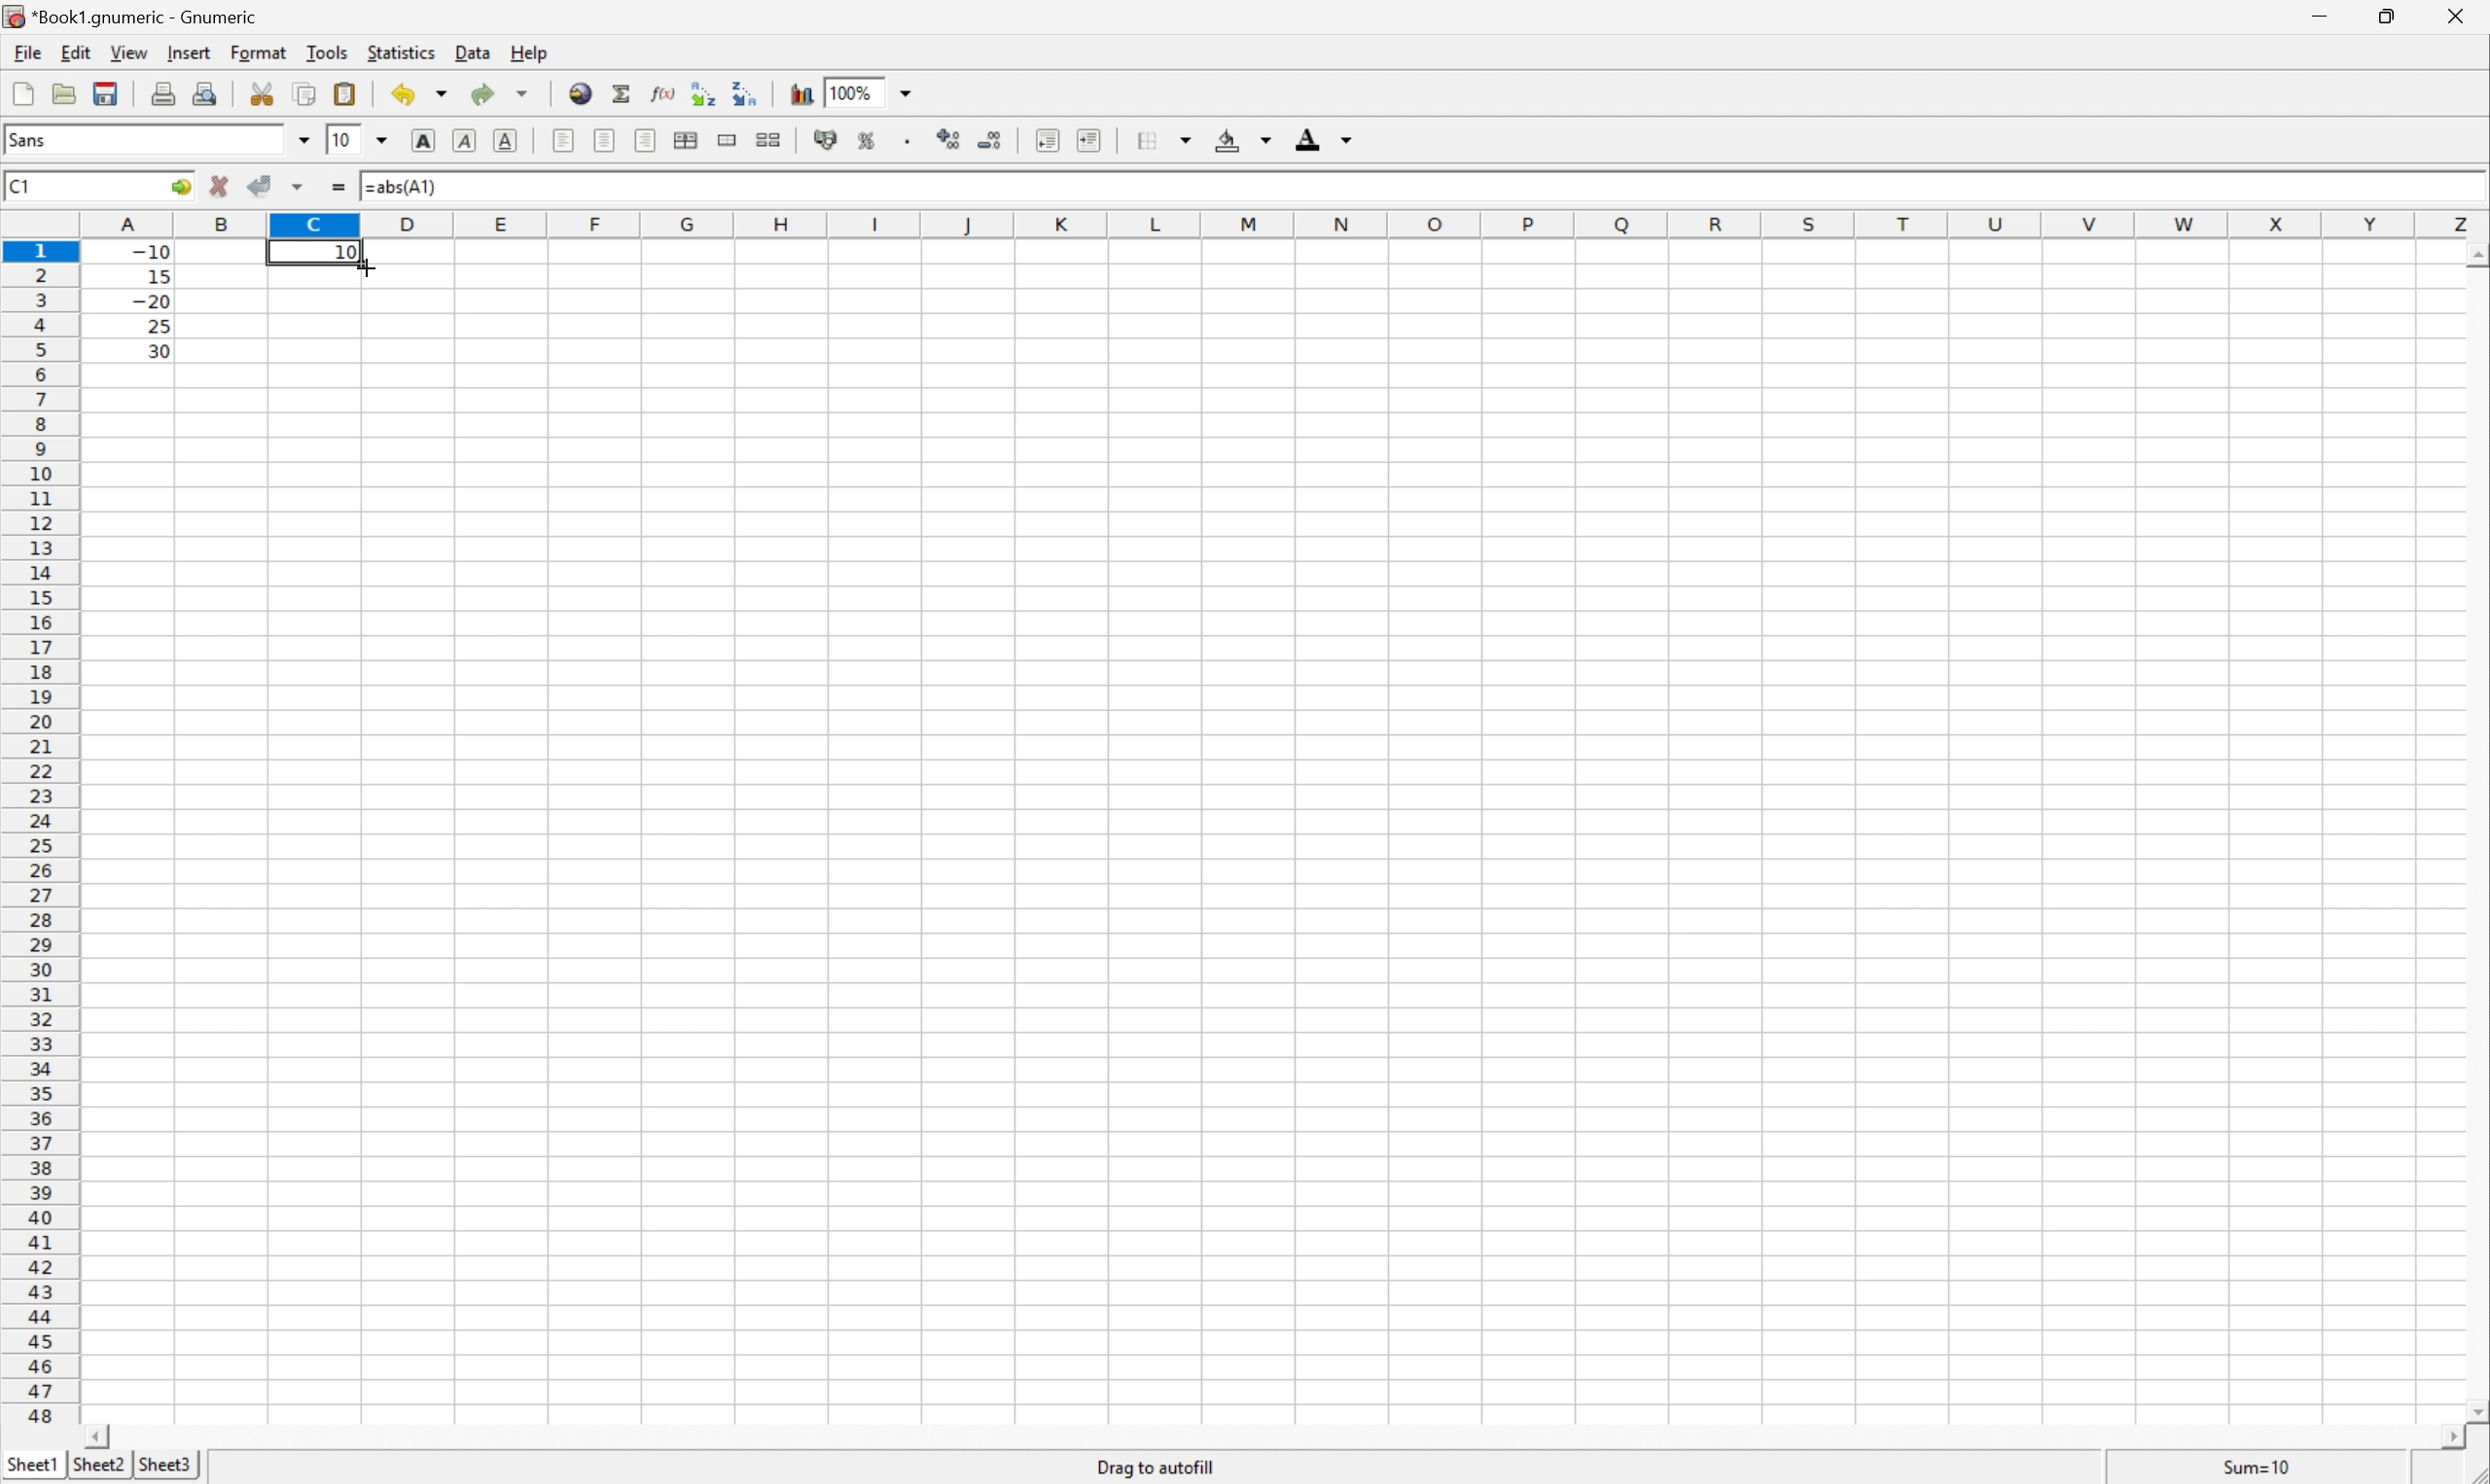  I want to click on split merged ranges of cells, so click(769, 138).